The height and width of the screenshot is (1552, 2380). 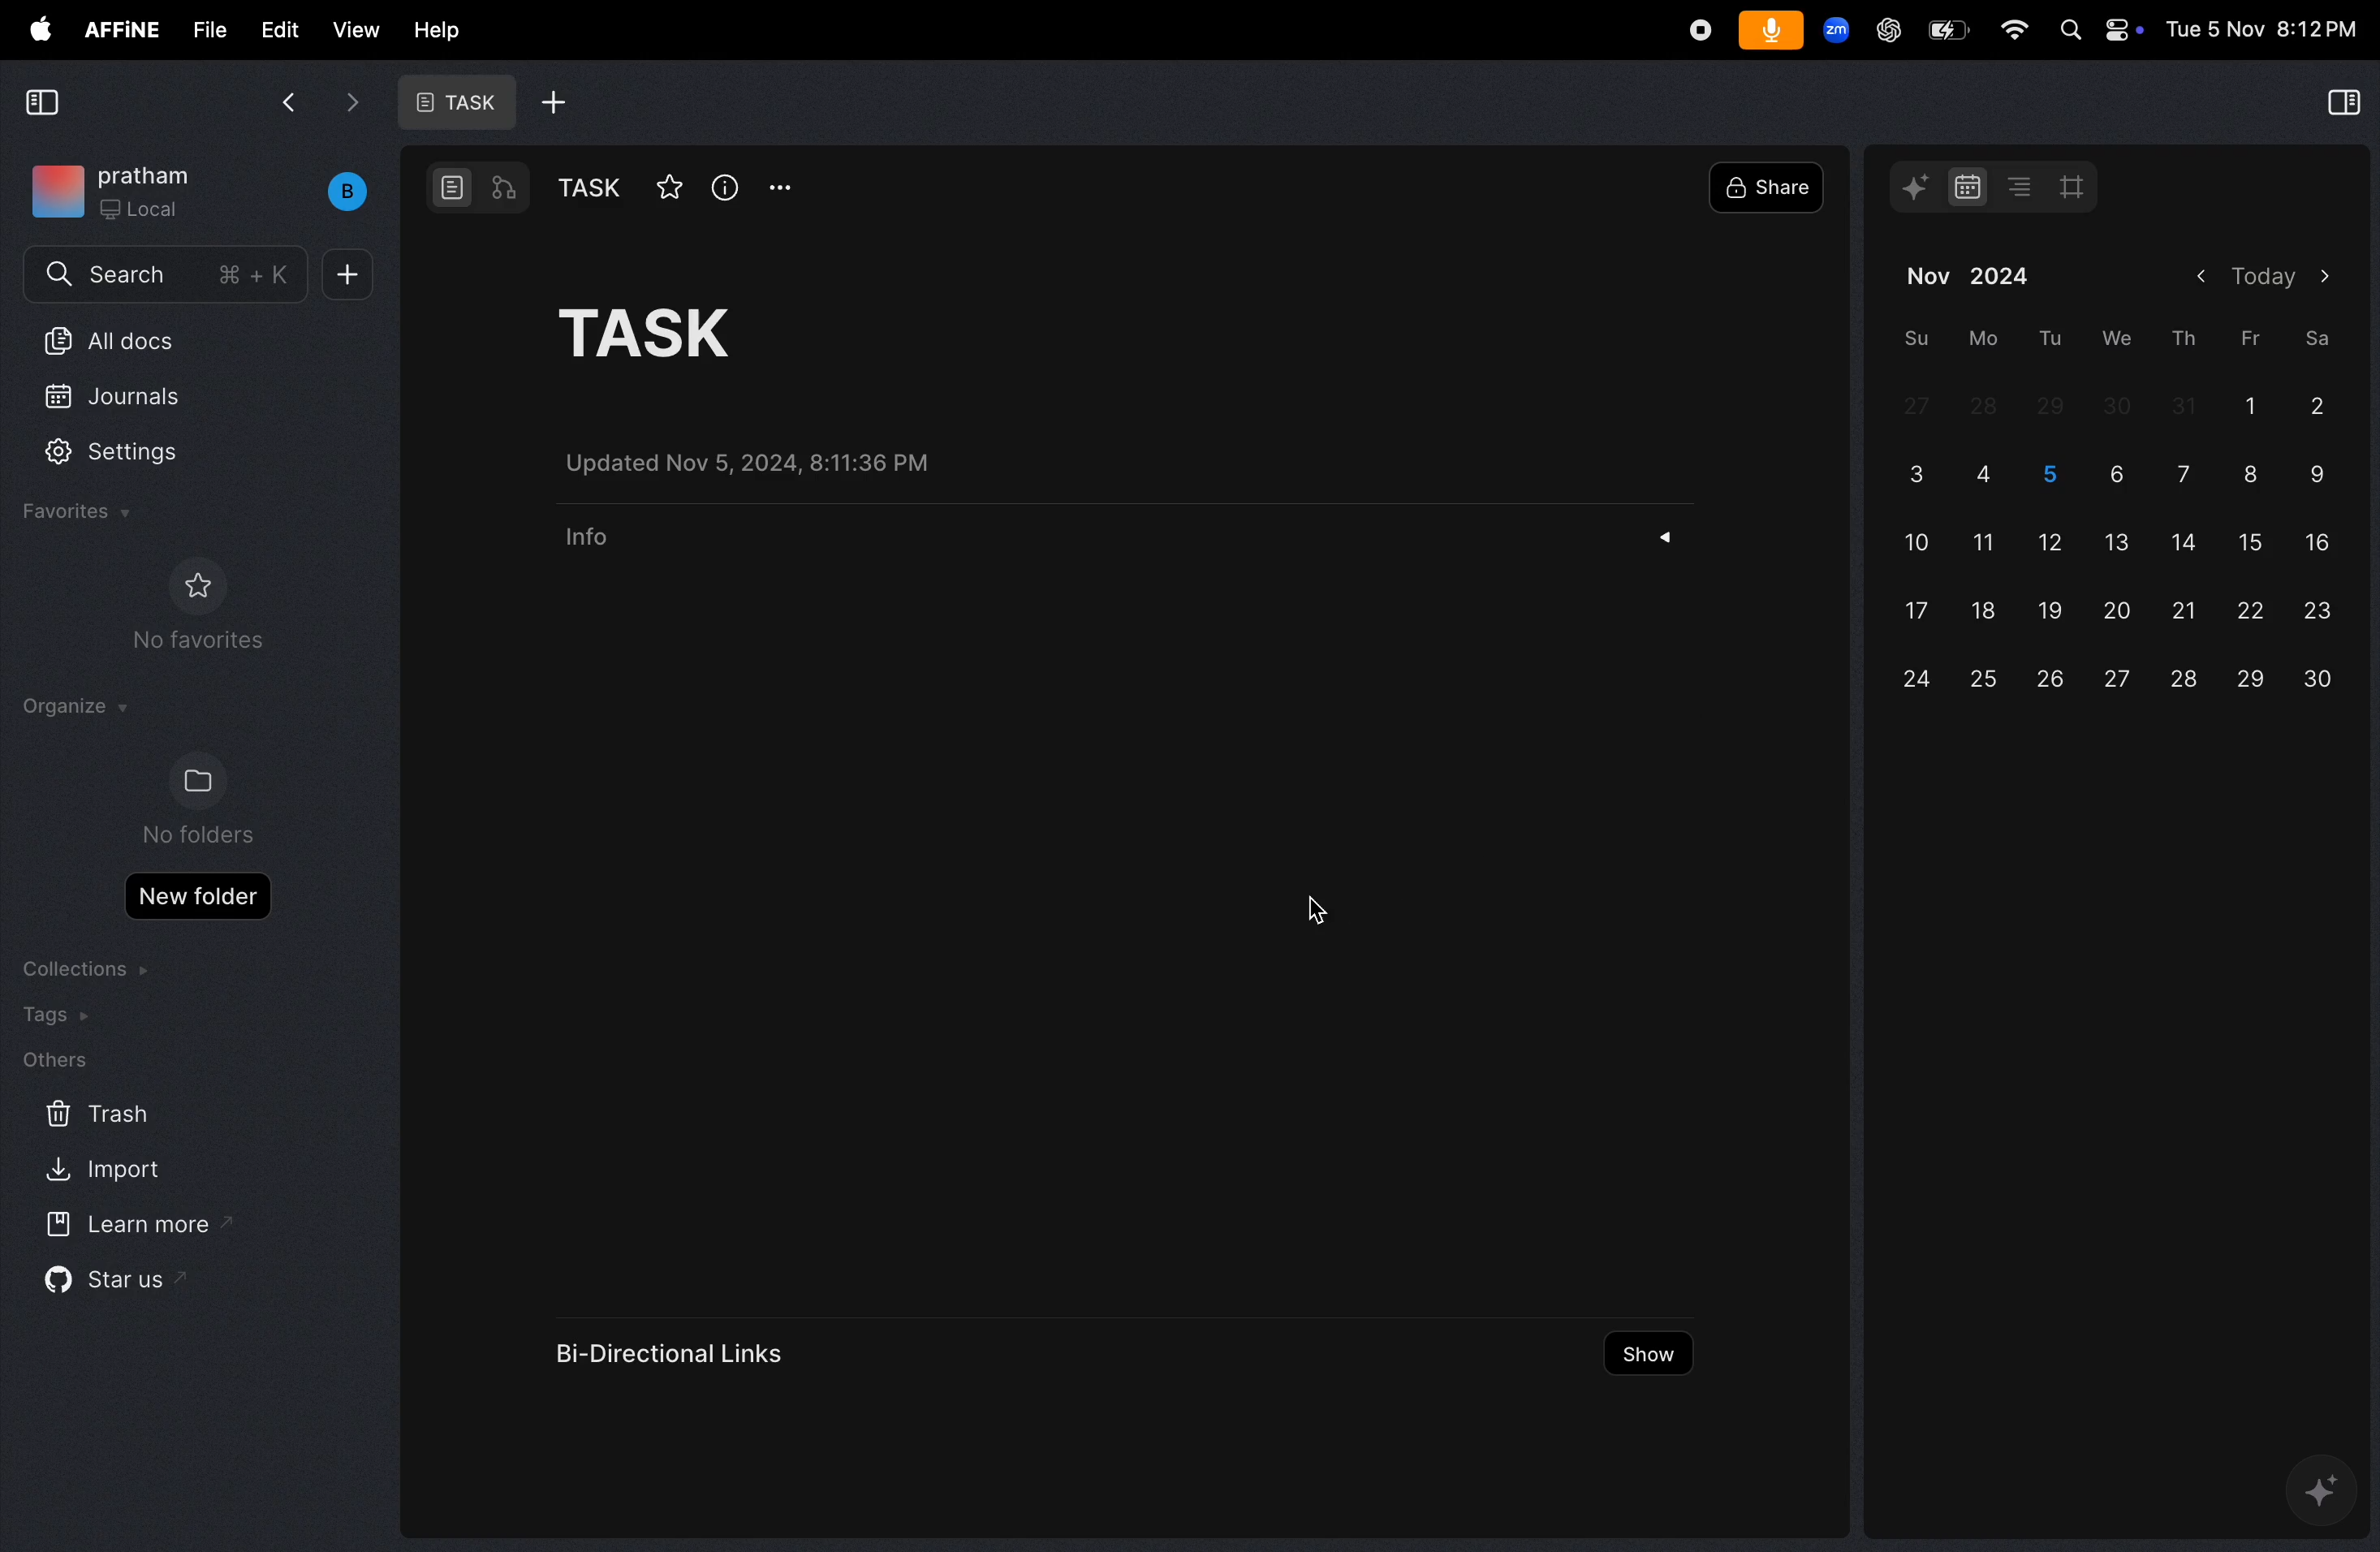 I want to click on days, so click(x=2123, y=535).